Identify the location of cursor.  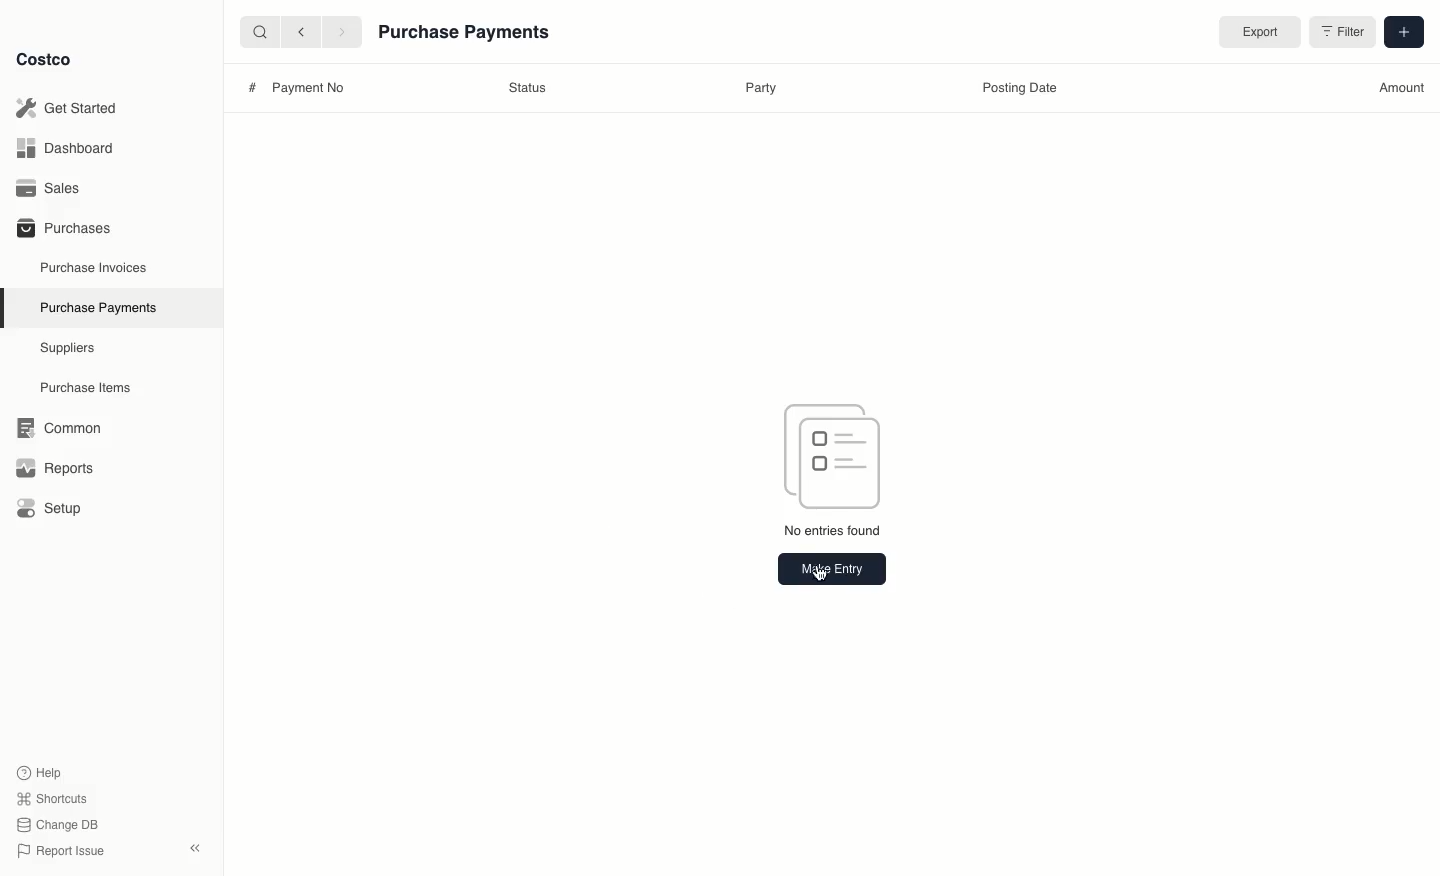
(825, 573).